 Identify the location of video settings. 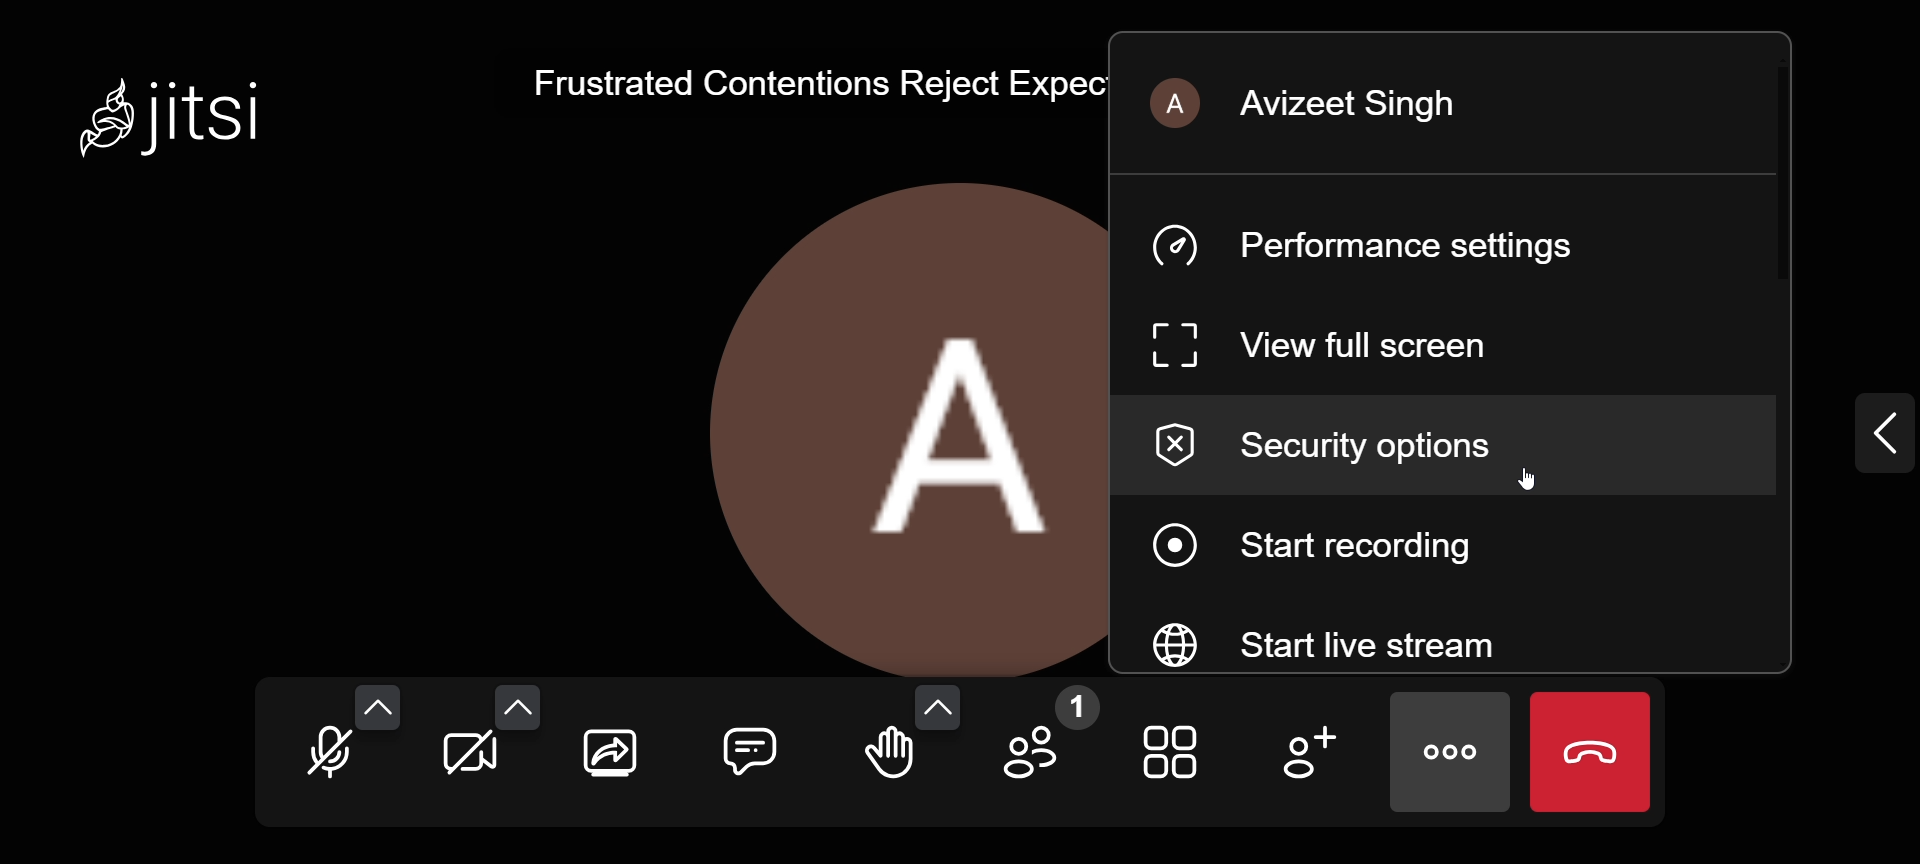
(516, 705).